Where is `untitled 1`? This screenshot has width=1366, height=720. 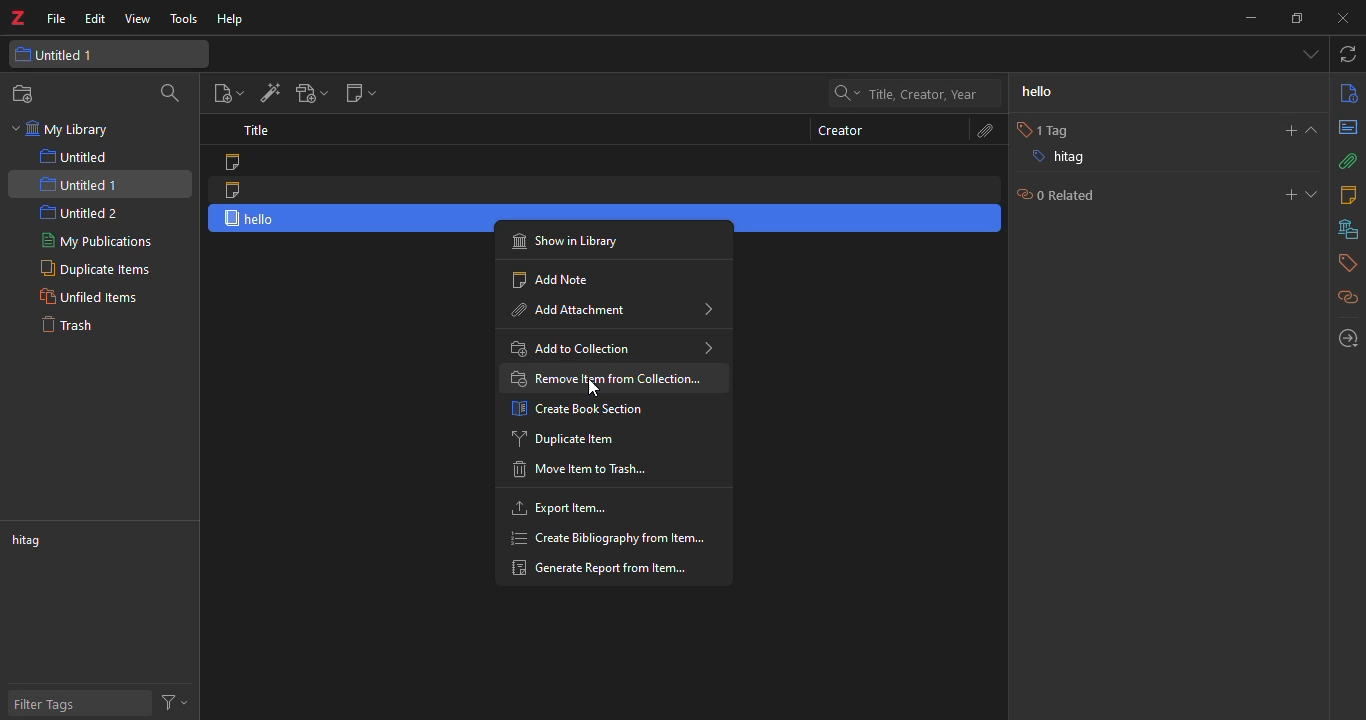 untitled 1 is located at coordinates (78, 187).